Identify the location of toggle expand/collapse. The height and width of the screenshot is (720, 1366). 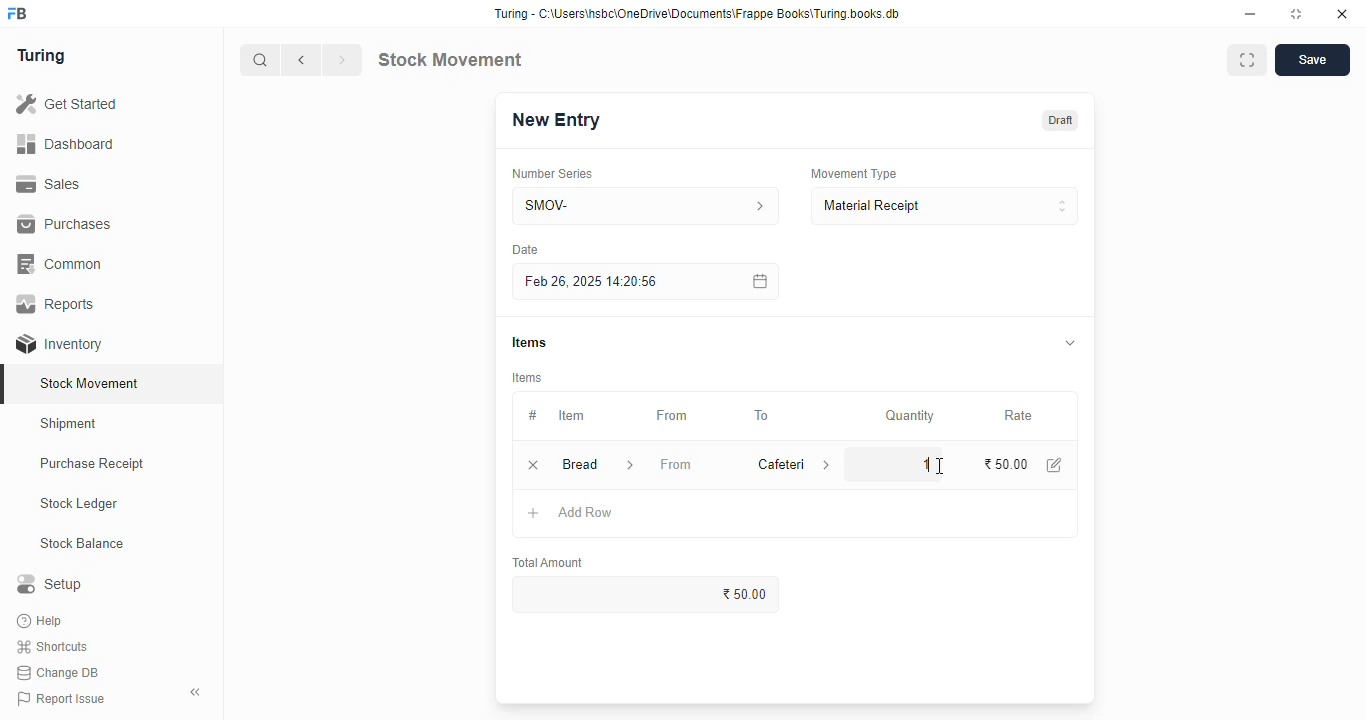
(1071, 342).